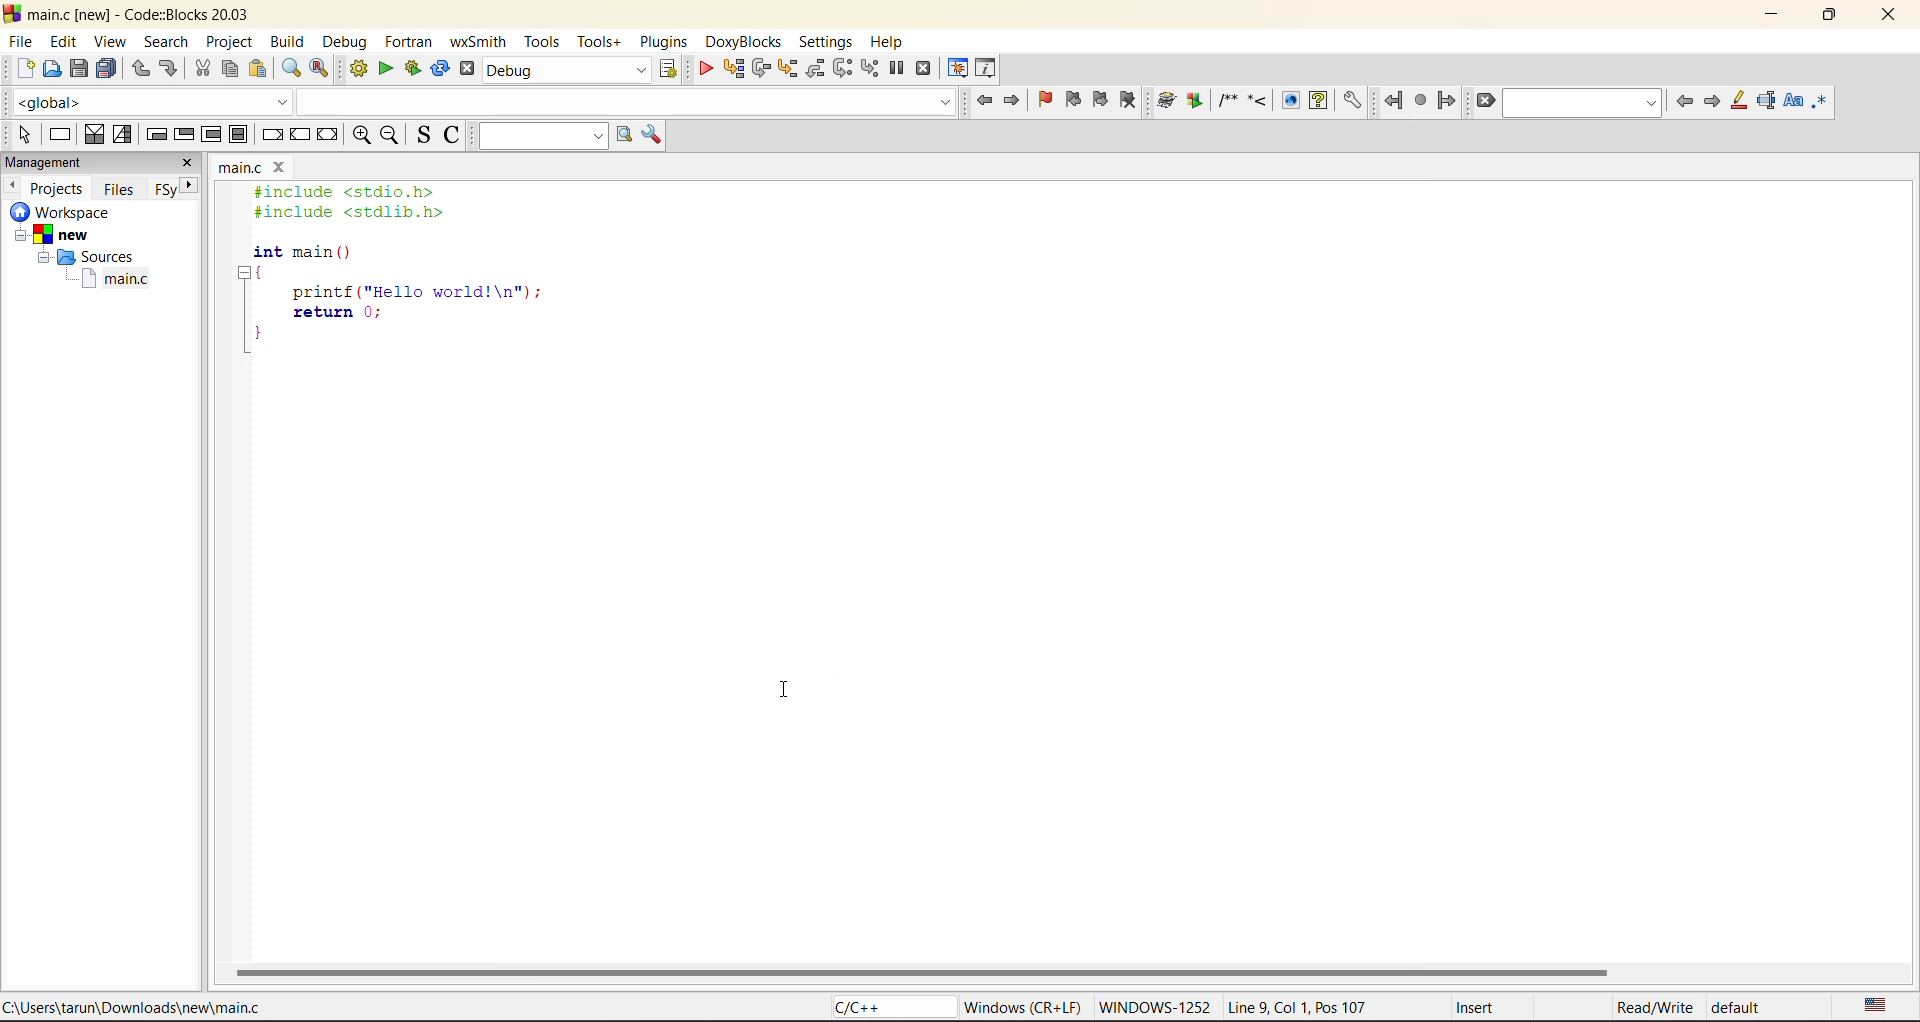 This screenshot has height=1022, width=1920. Describe the element at coordinates (64, 42) in the screenshot. I see `edit` at that location.